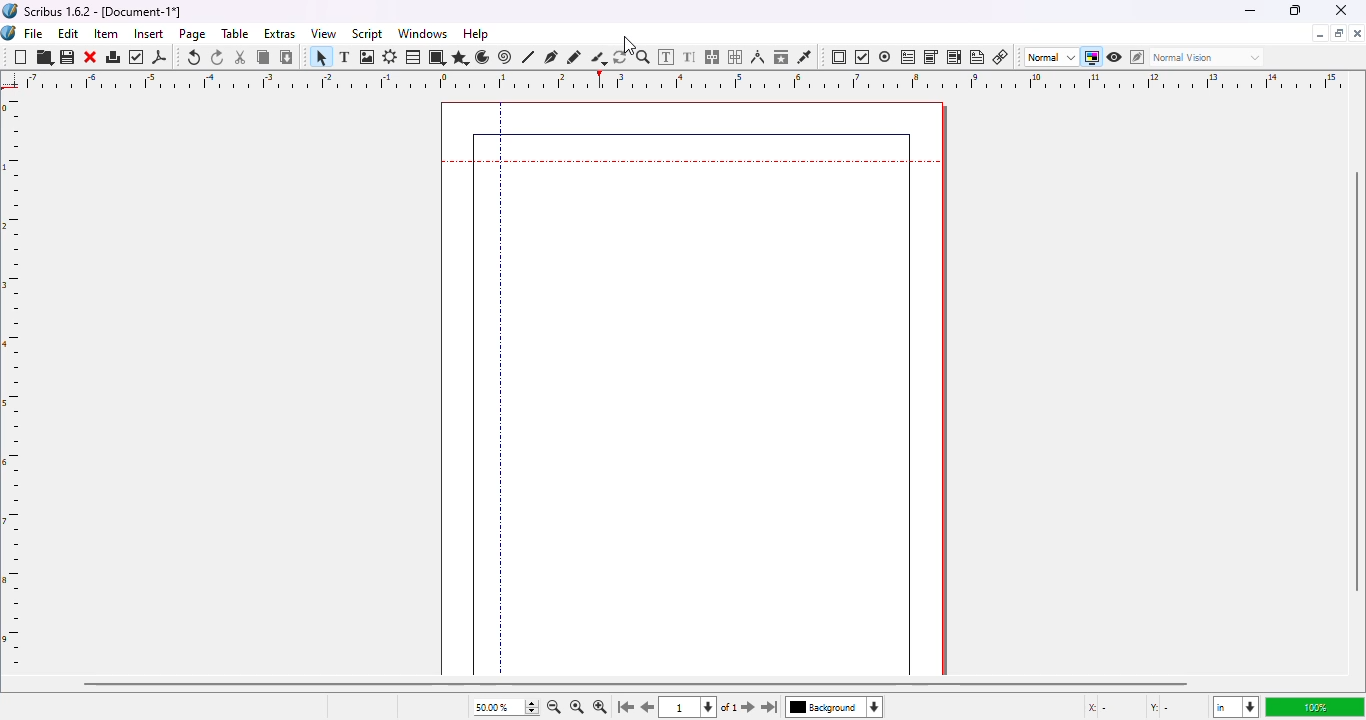  I want to click on link text frames, so click(713, 57).